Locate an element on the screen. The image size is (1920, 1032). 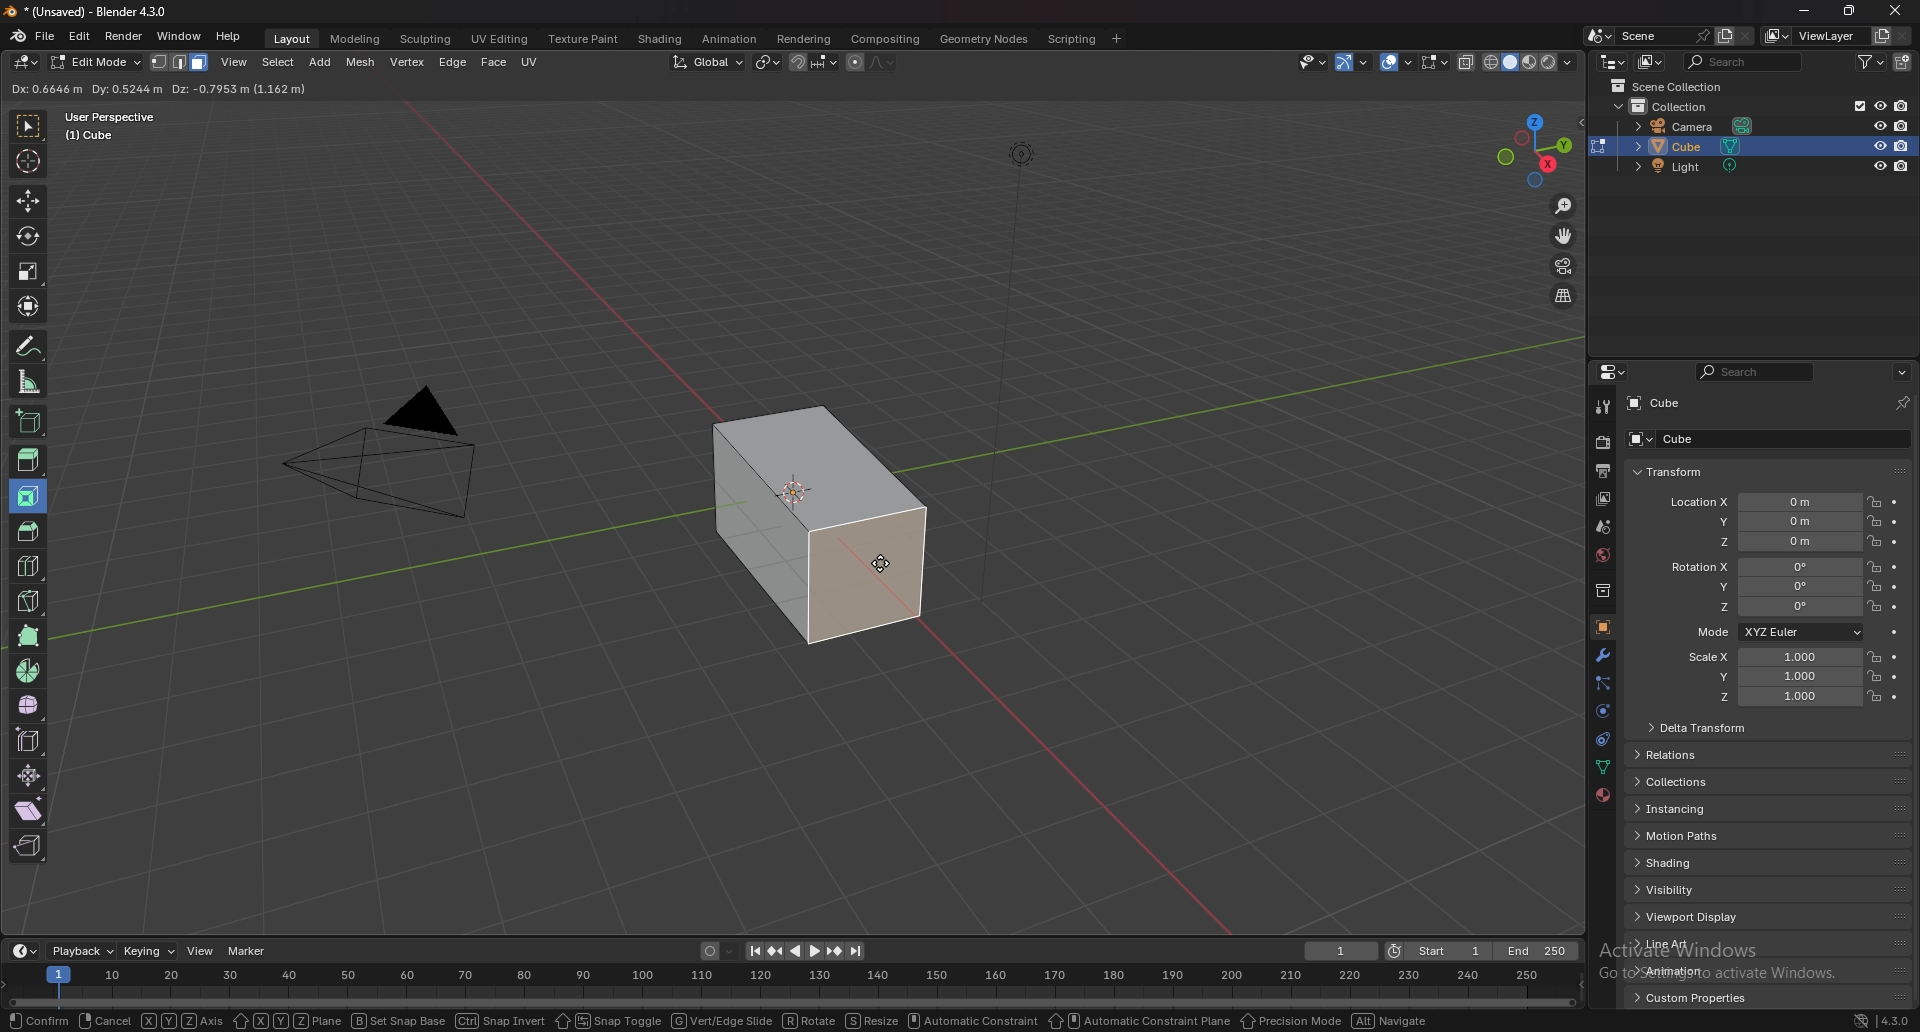
filter is located at coordinates (1869, 62).